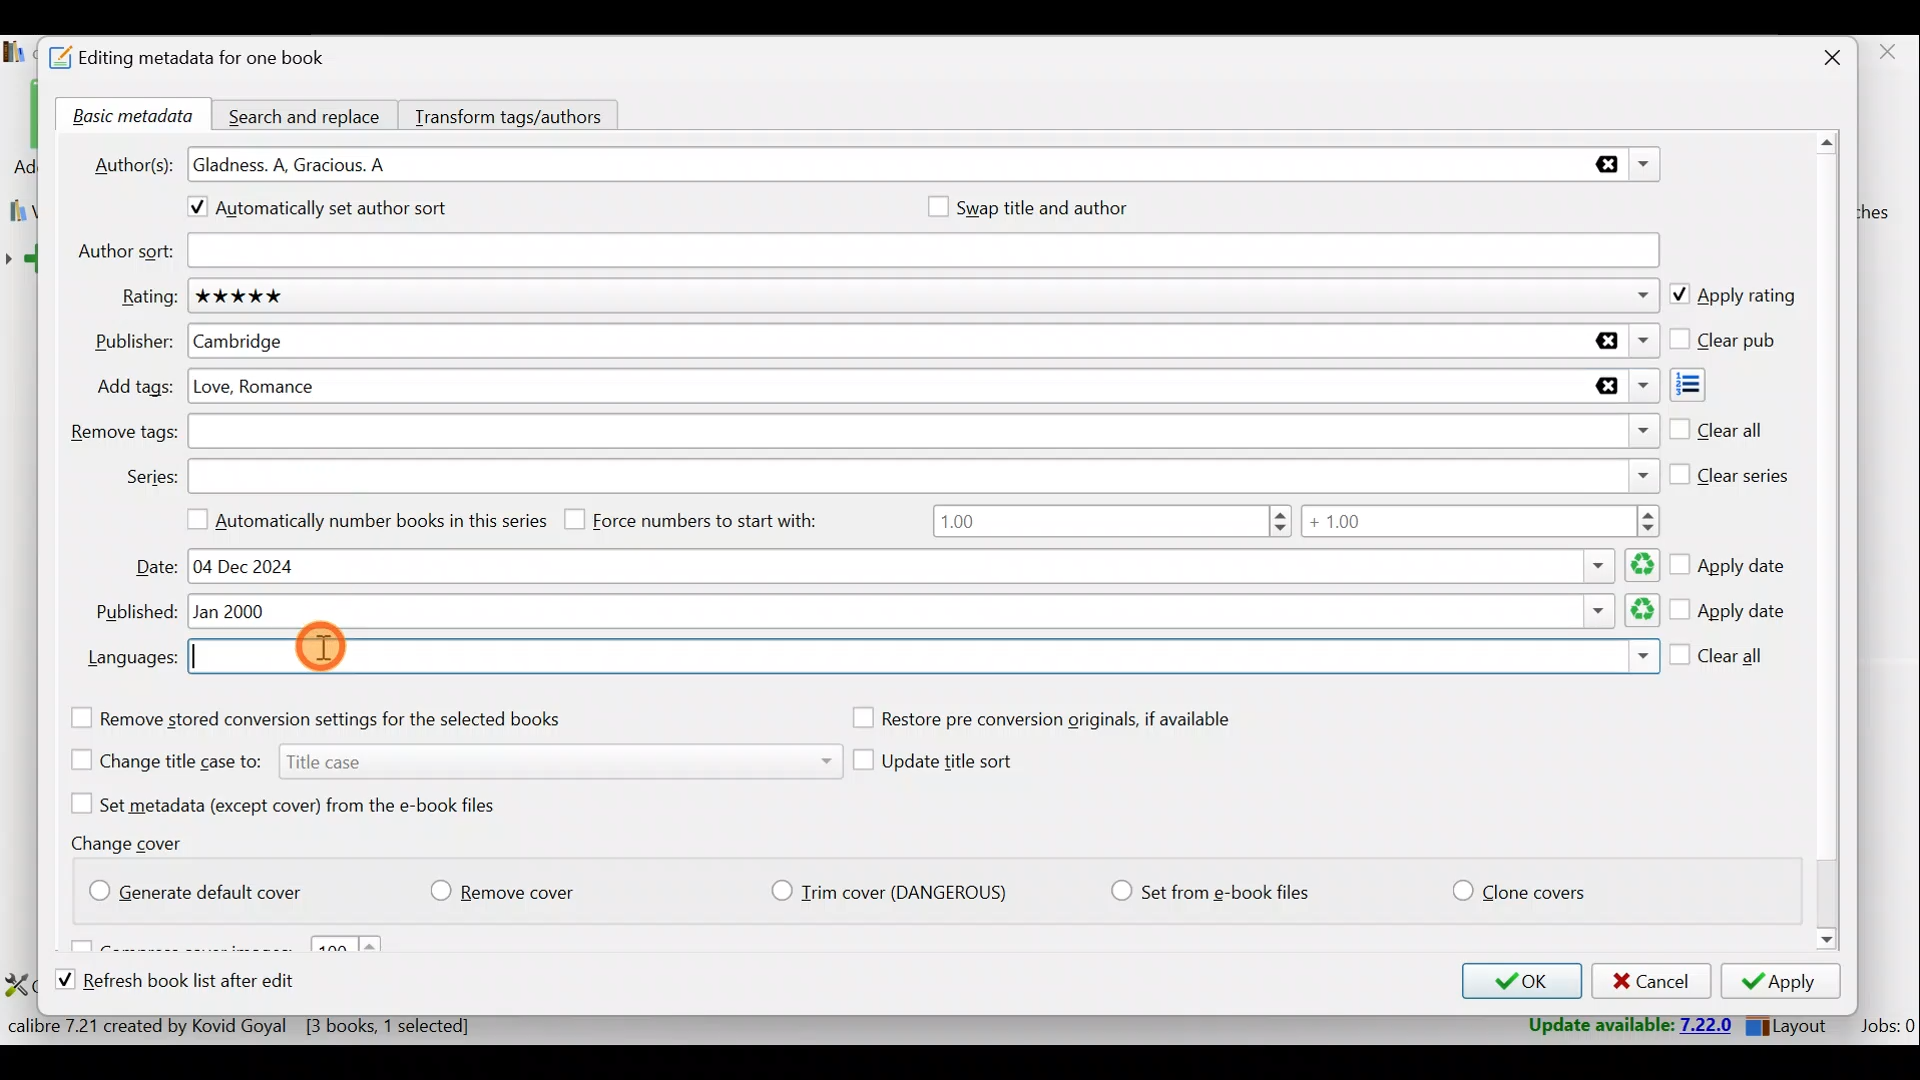  What do you see at coordinates (515, 887) in the screenshot?
I see `Remove cover` at bounding box center [515, 887].